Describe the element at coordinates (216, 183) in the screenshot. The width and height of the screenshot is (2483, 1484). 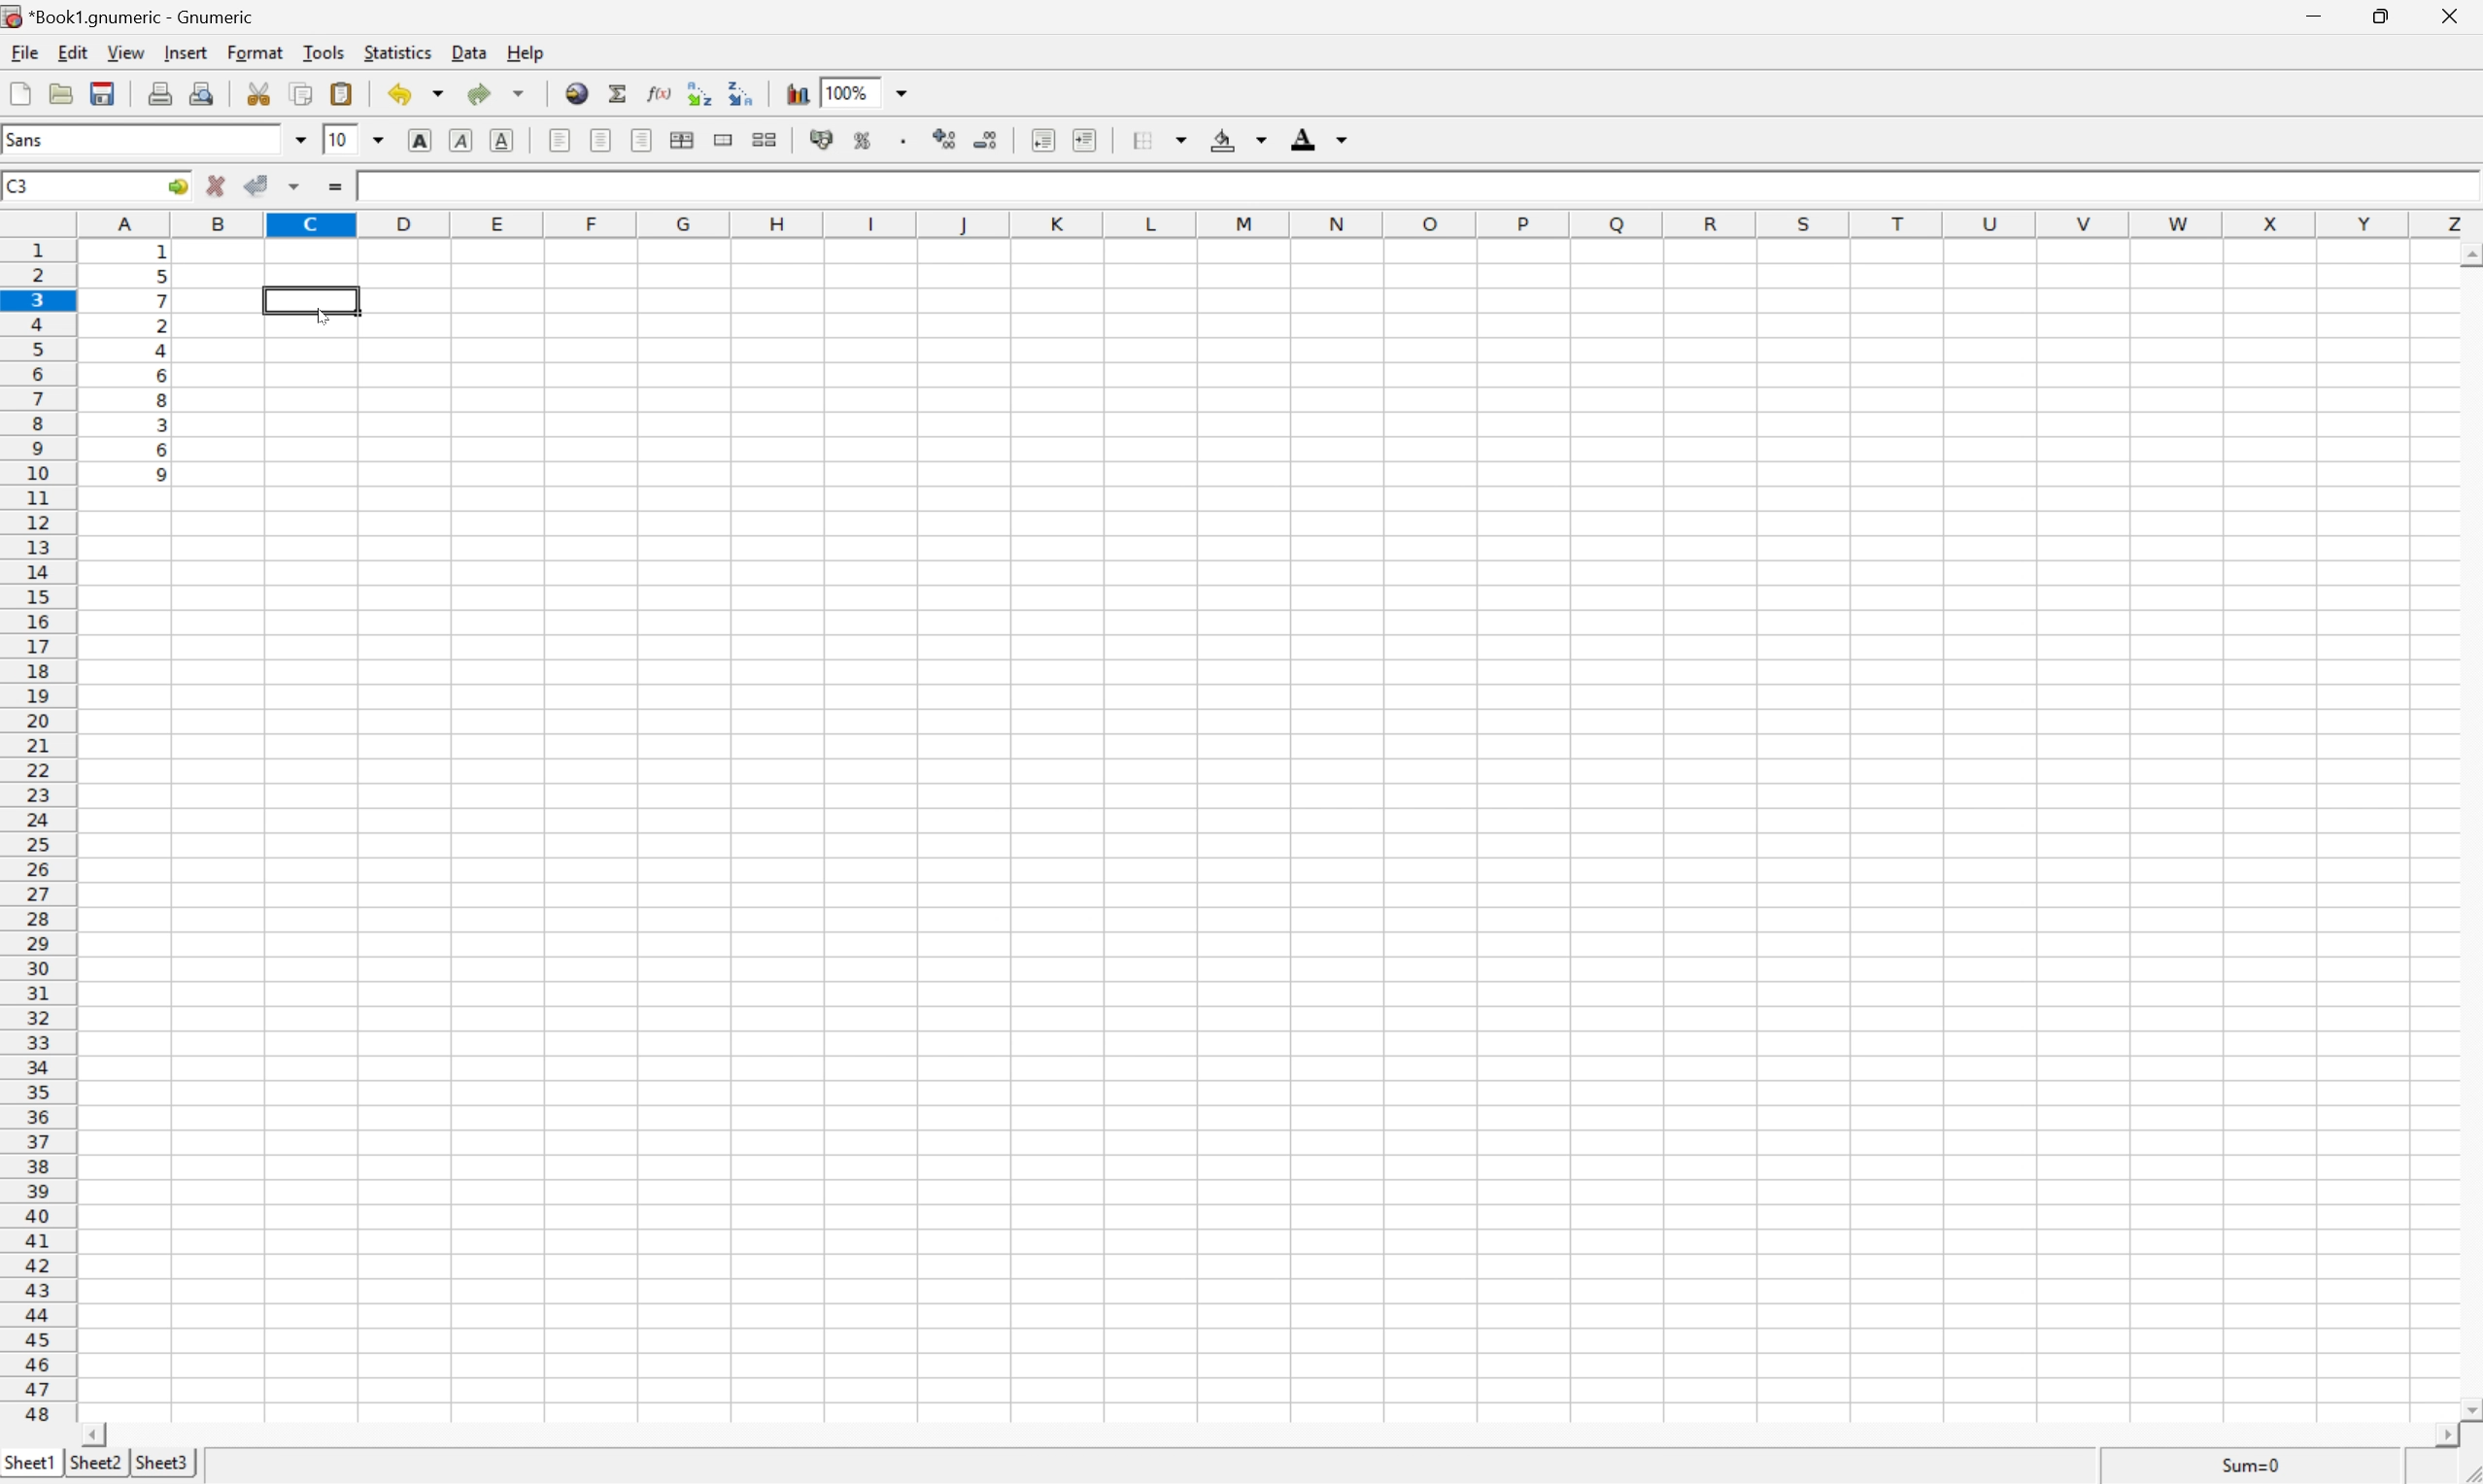
I see `cancel changes` at that location.